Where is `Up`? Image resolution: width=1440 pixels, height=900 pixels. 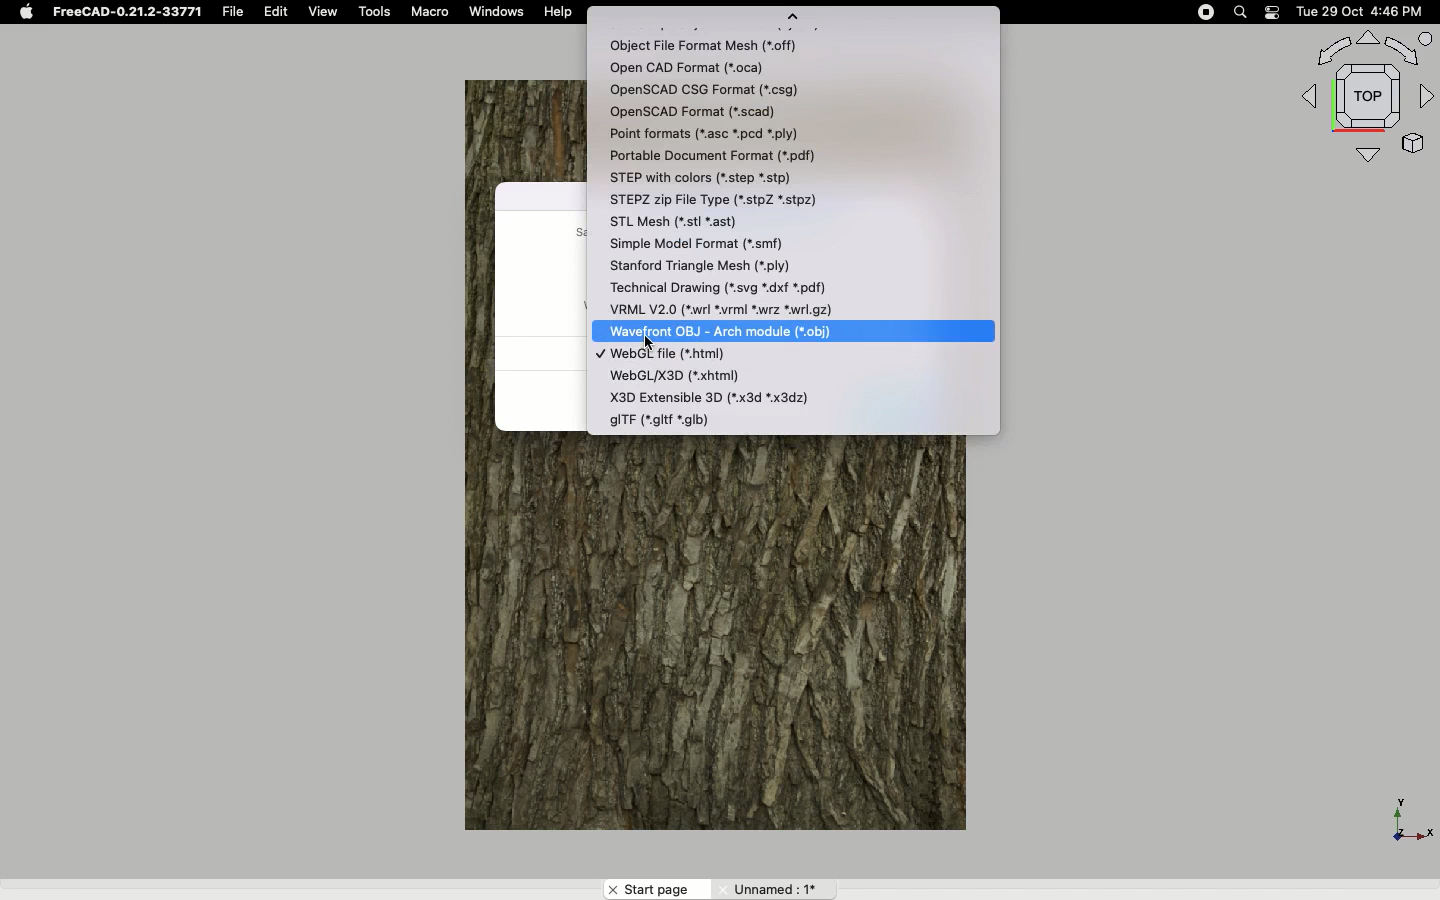 Up is located at coordinates (792, 18).